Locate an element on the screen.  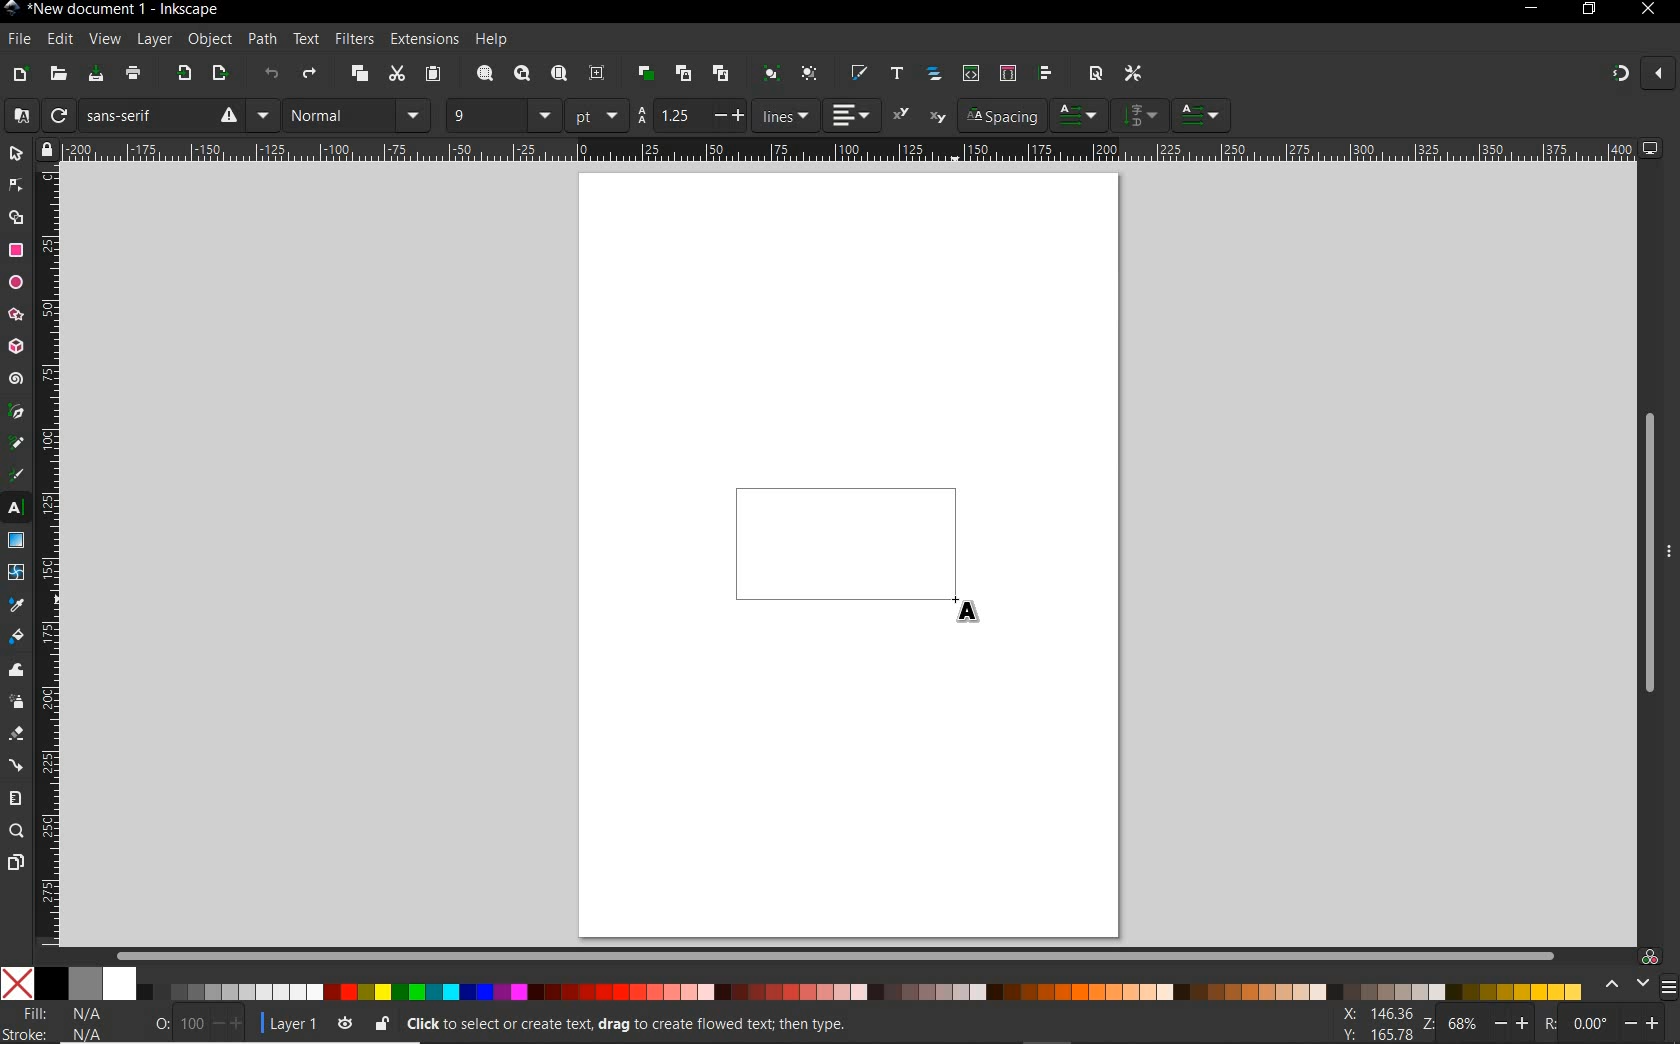
menu is located at coordinates (415, 115).